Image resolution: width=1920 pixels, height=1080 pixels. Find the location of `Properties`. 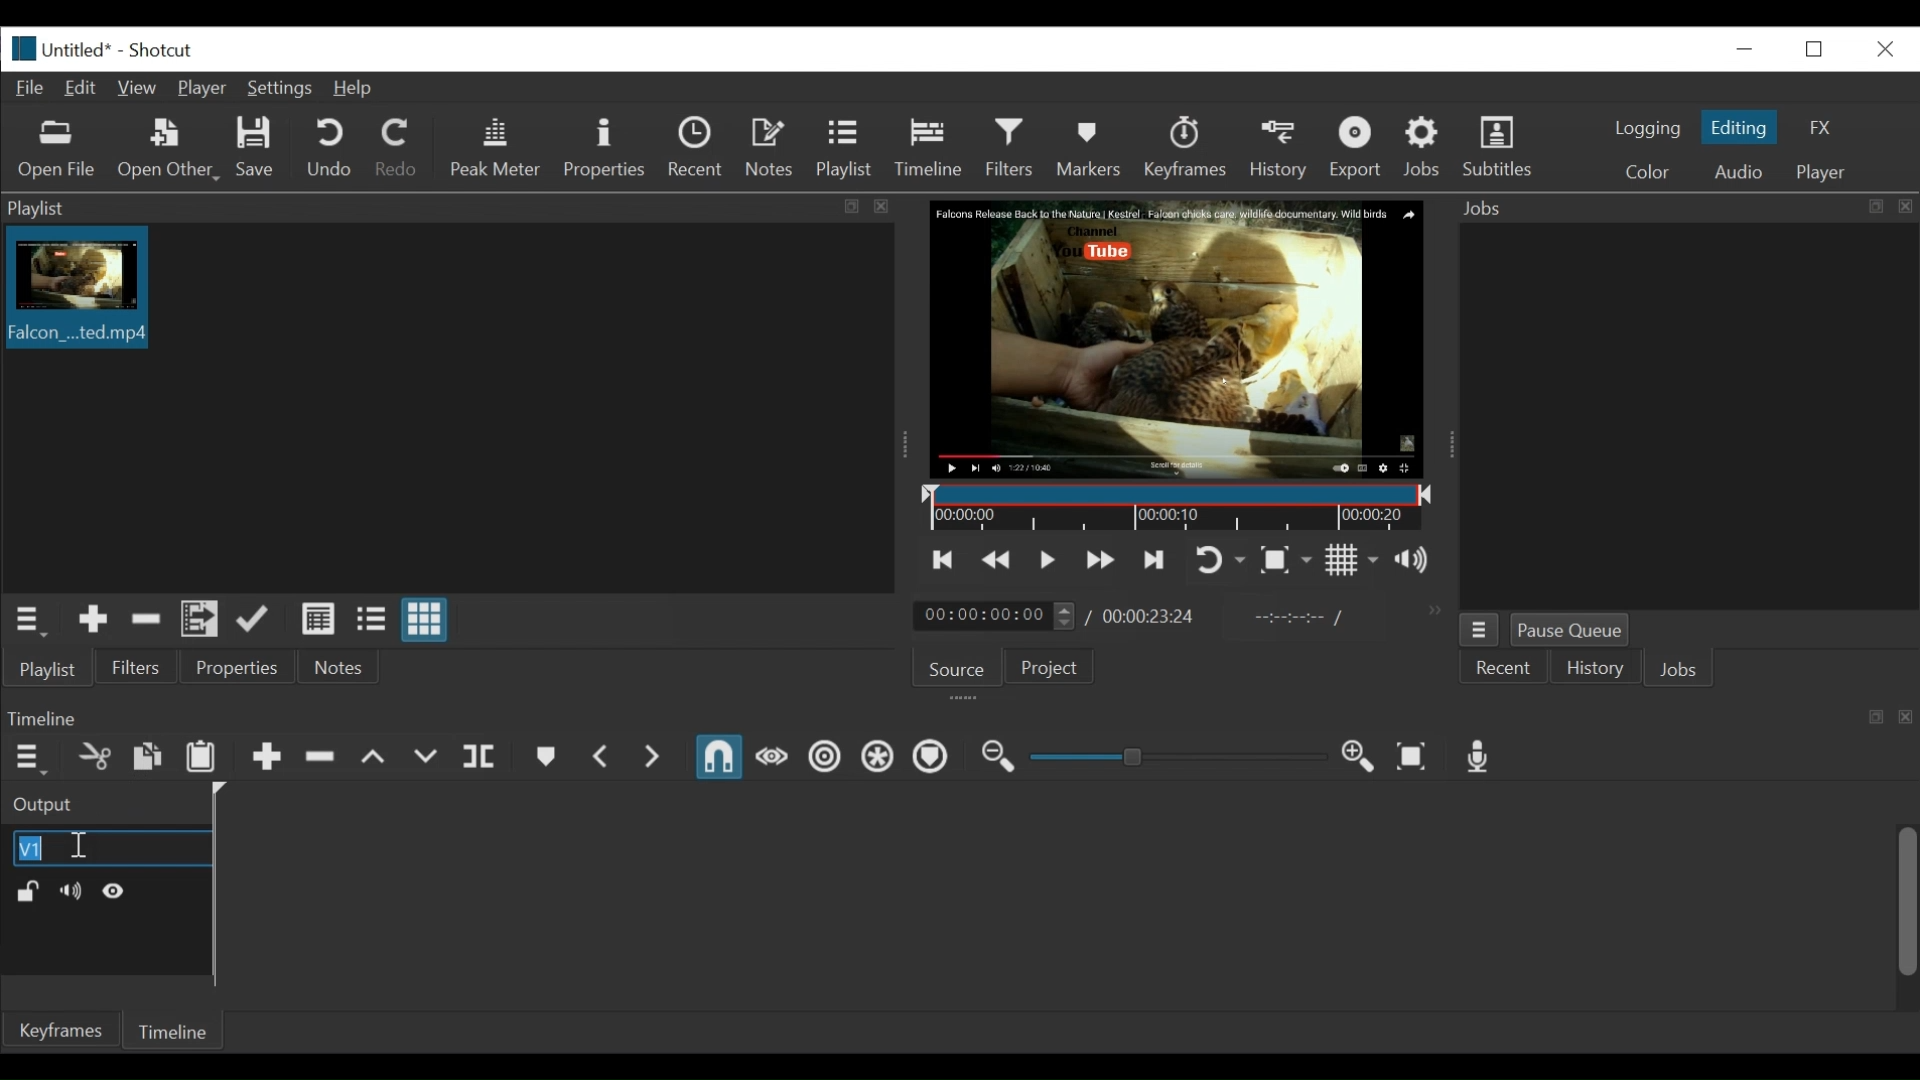

Properties is located at coordinates (236, 669).